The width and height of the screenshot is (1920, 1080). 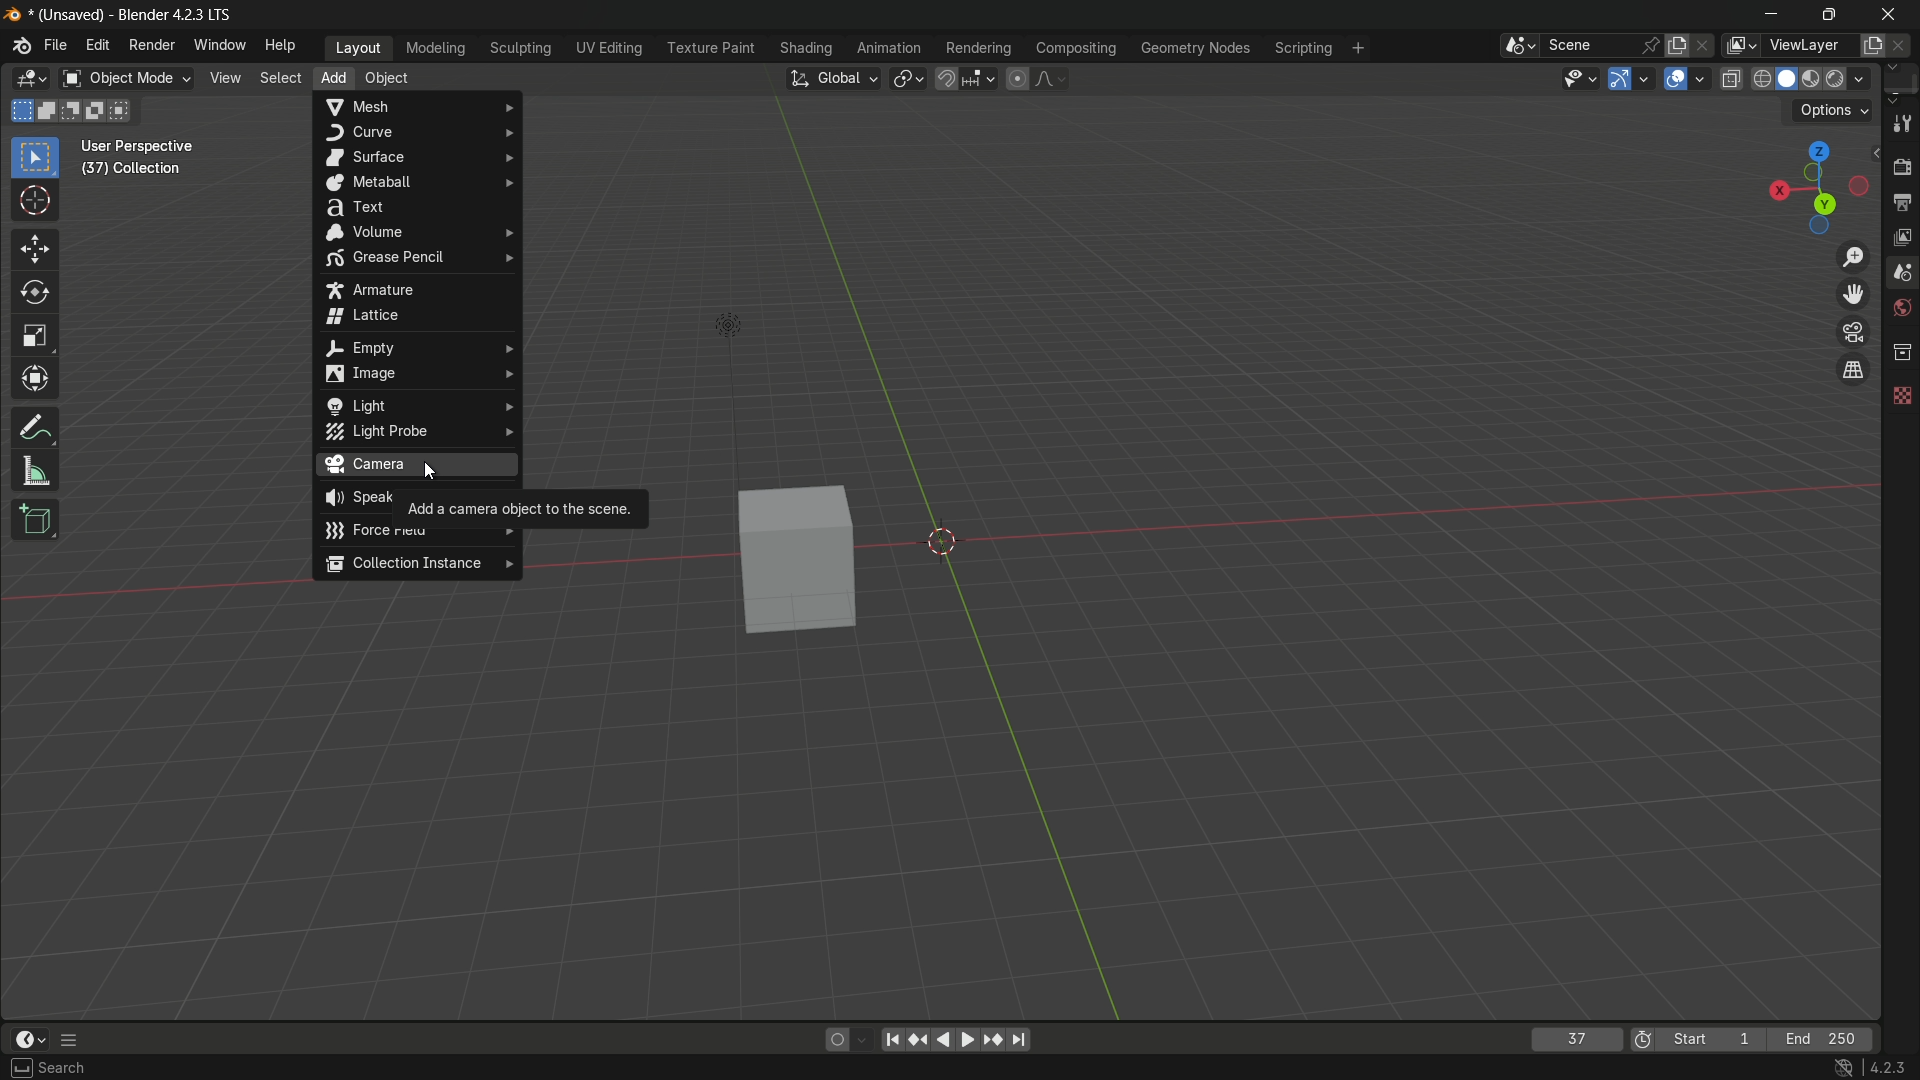 What do you see at coordinates (79, 1041) in the screenshot?
I see `more options` at bounding box center [79, 1041].